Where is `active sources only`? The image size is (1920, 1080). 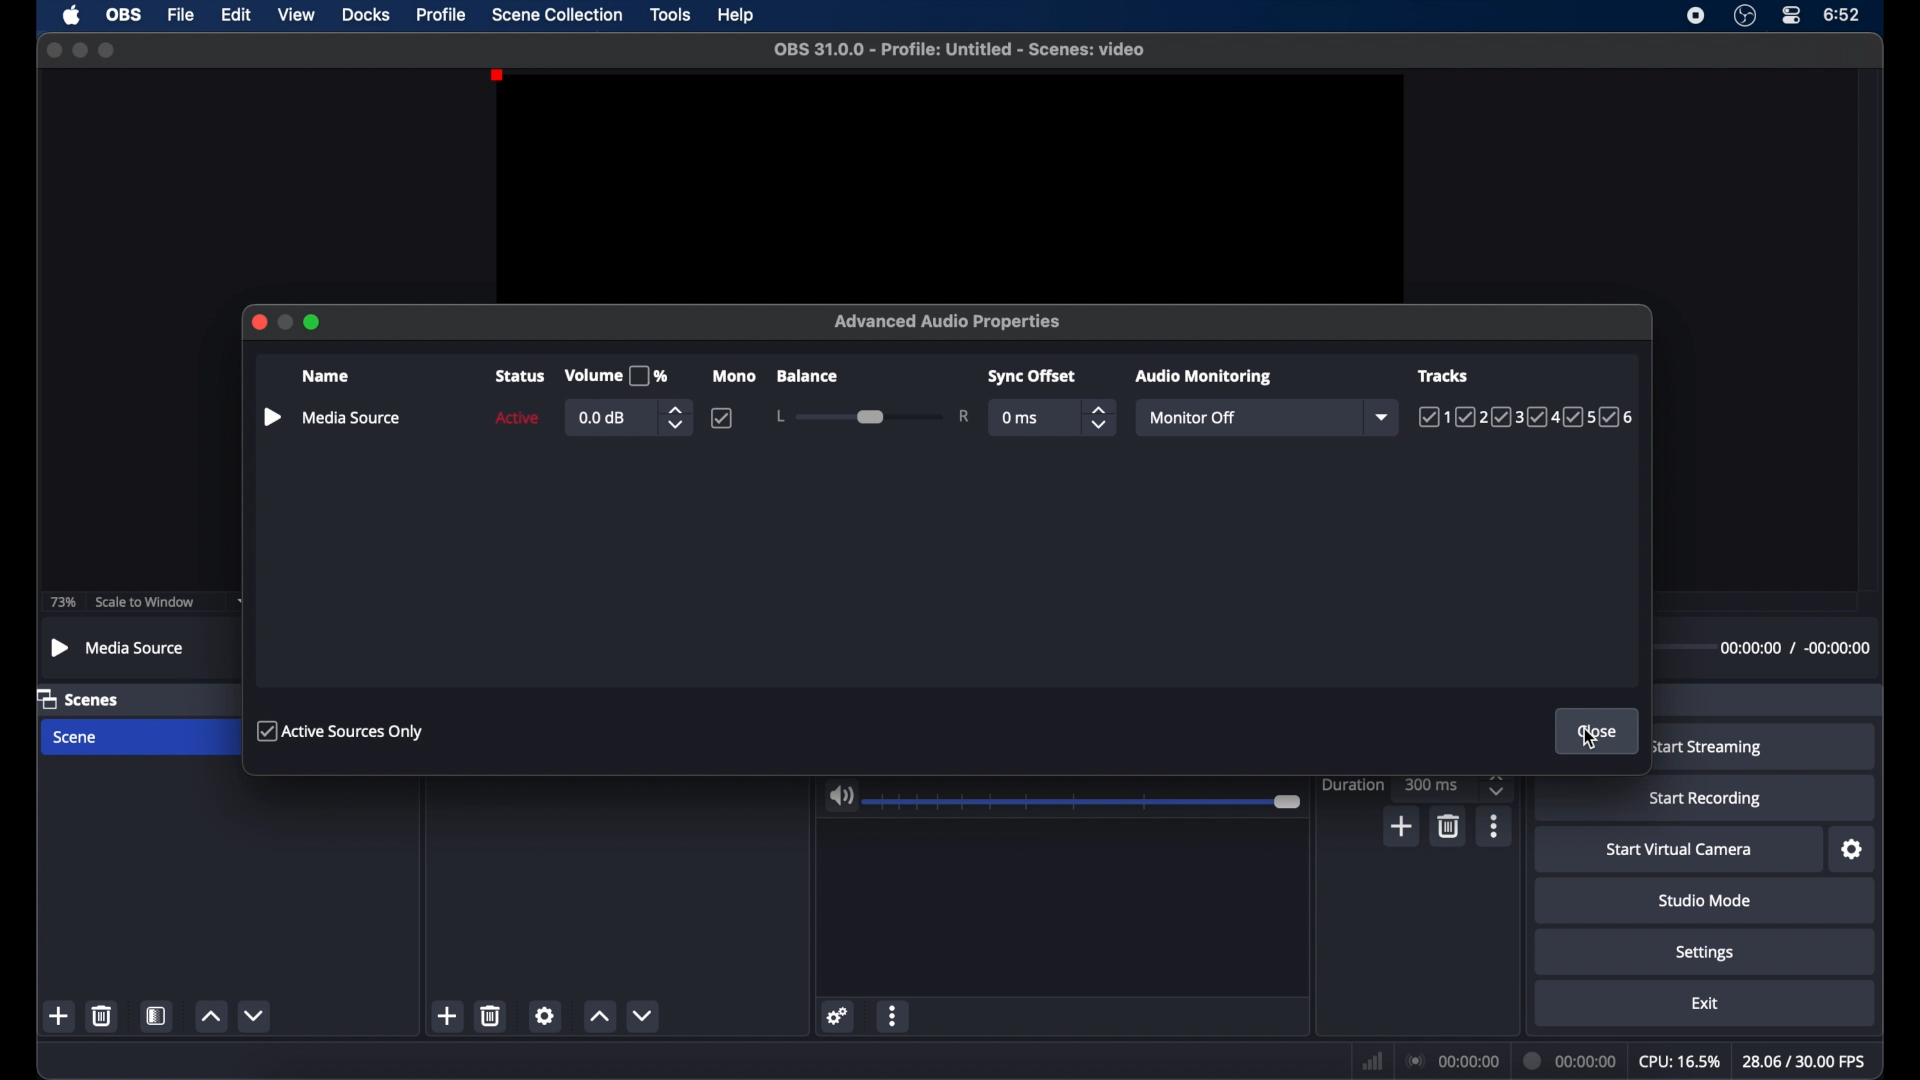
active sources only is located at coordinates (343, 732).